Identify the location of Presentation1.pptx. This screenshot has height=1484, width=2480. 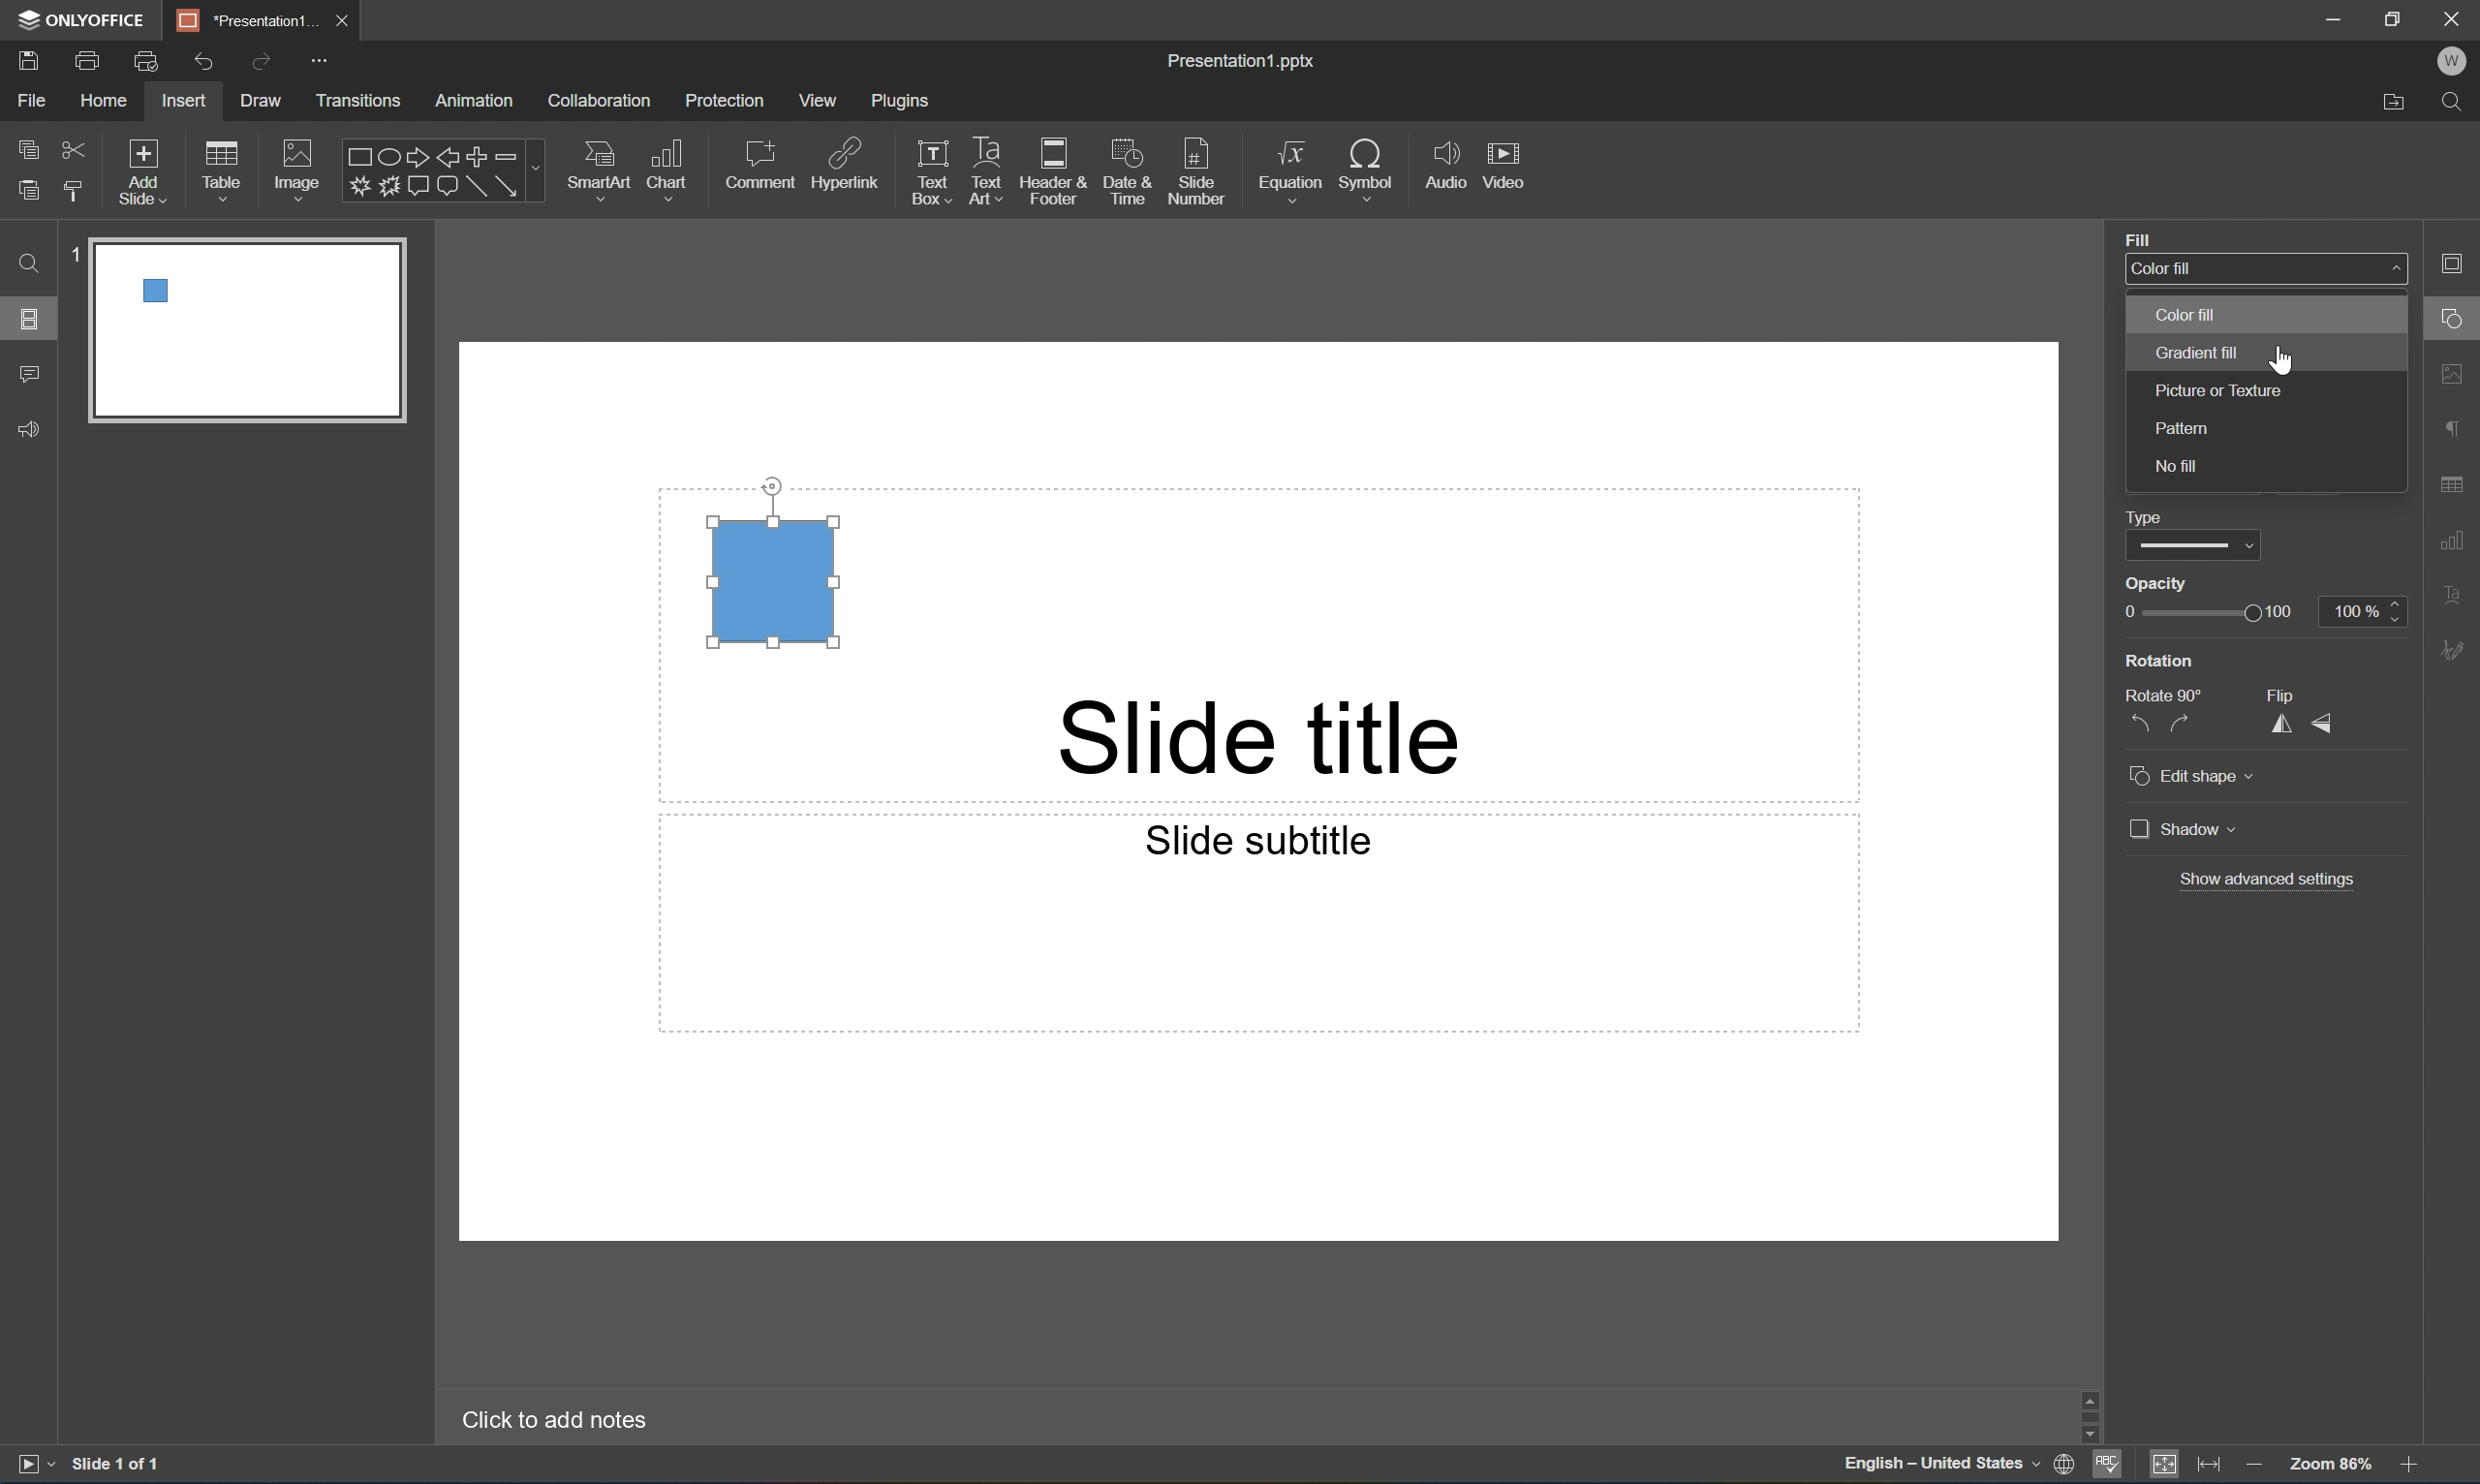
(1245, 64).